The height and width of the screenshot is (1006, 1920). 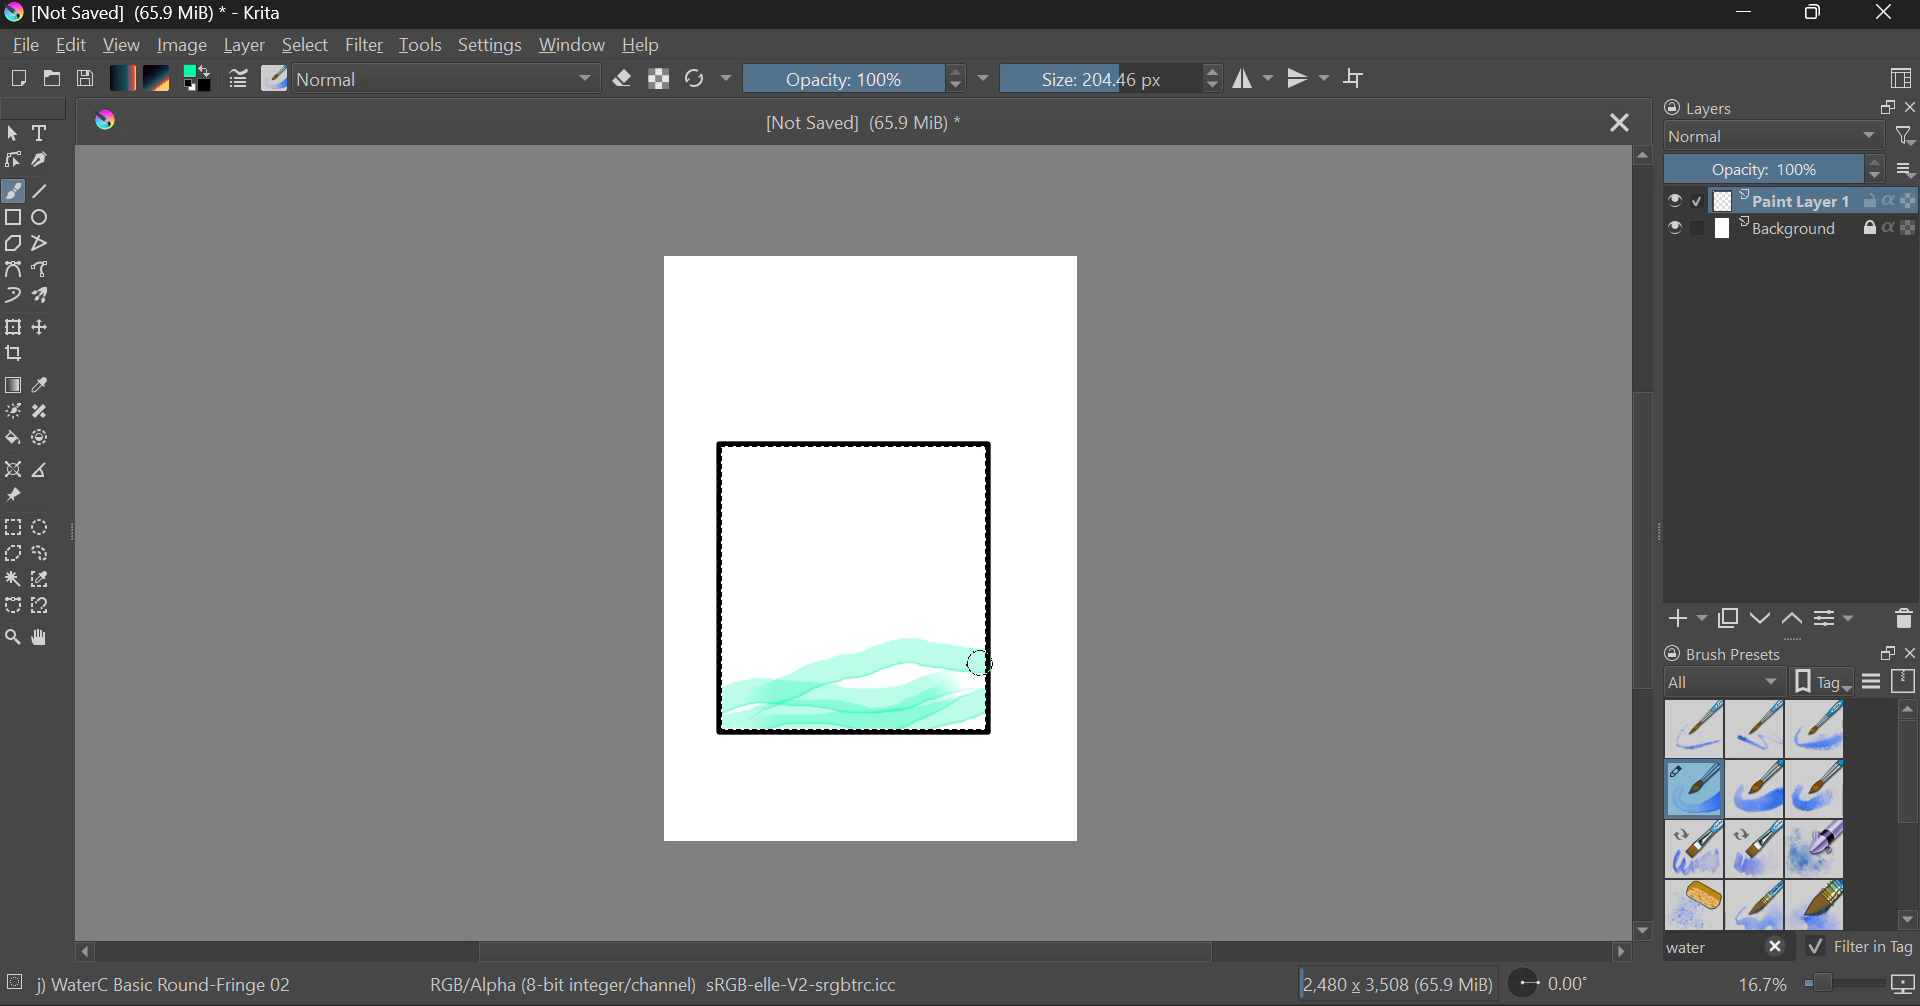 What do you see at coordinates (1762, 619) in the screenshot?
I see `Move Layer Down` at bounding box center [1762, 619].